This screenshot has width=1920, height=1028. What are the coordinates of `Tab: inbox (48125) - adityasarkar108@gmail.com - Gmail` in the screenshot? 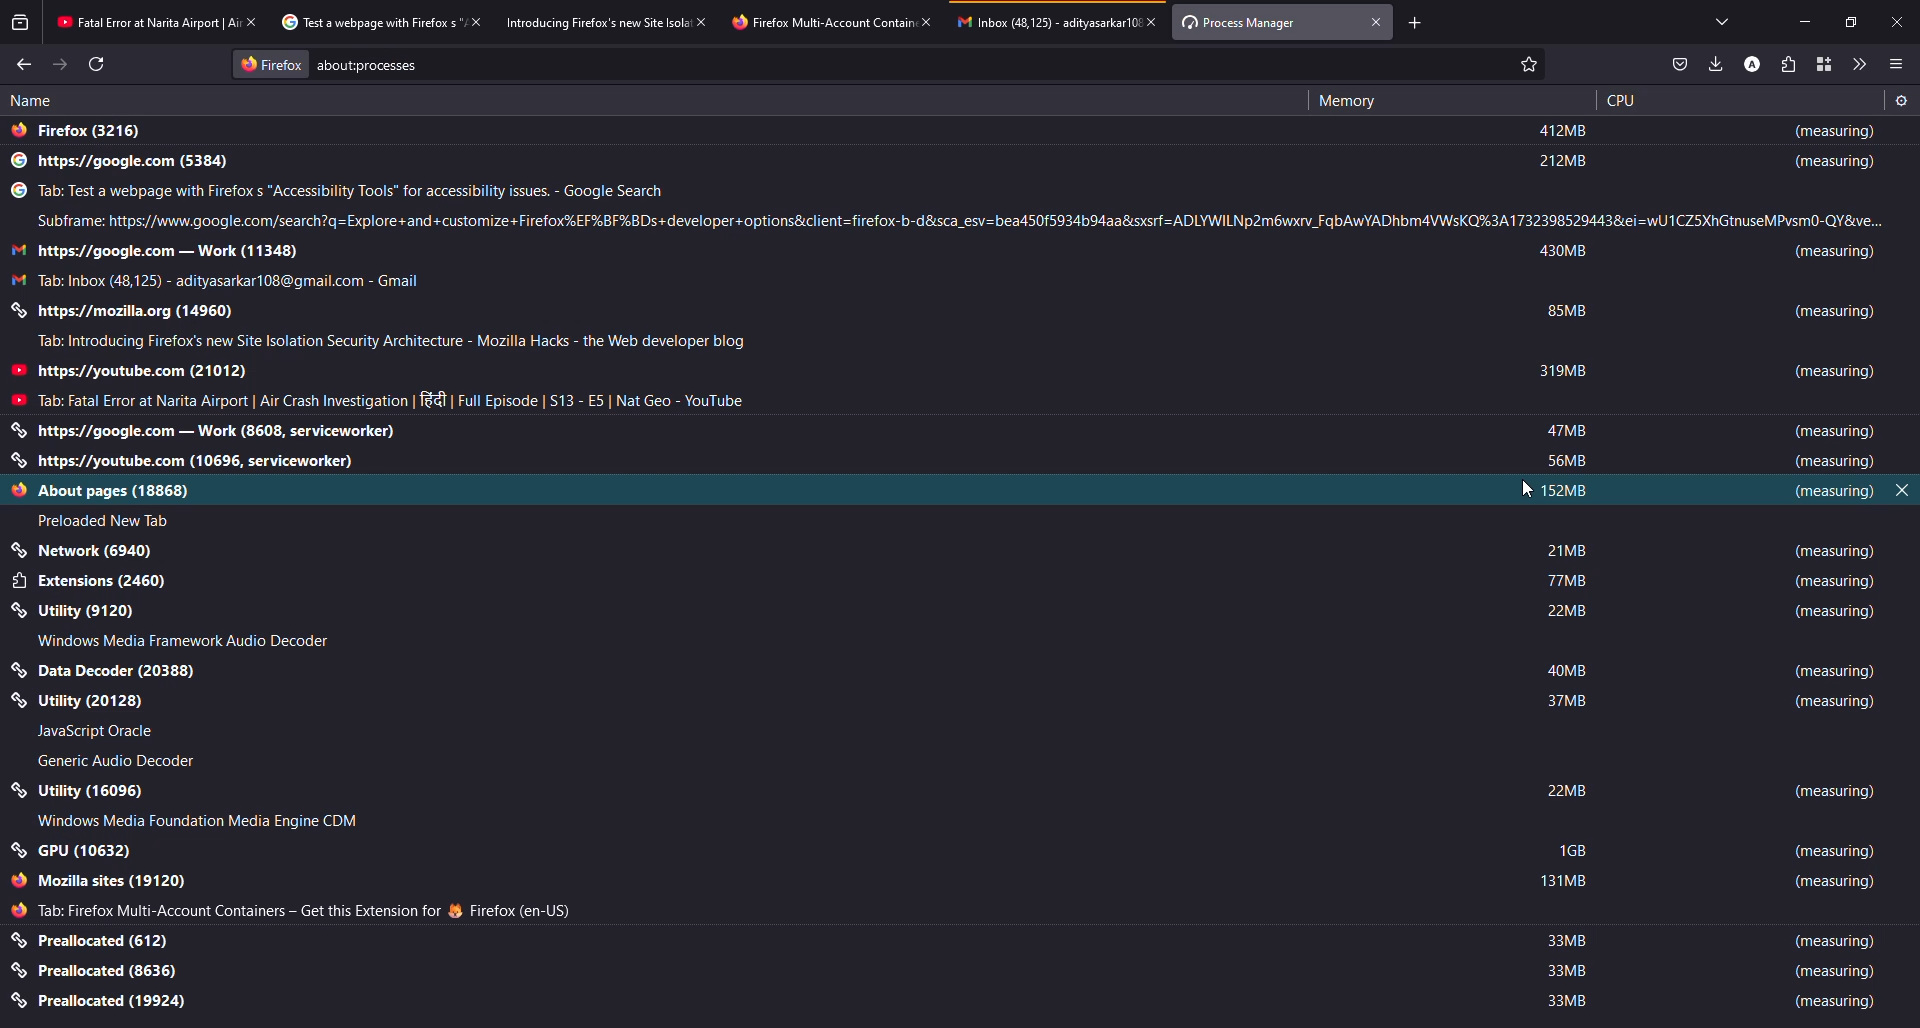 It's located at (218, 280).